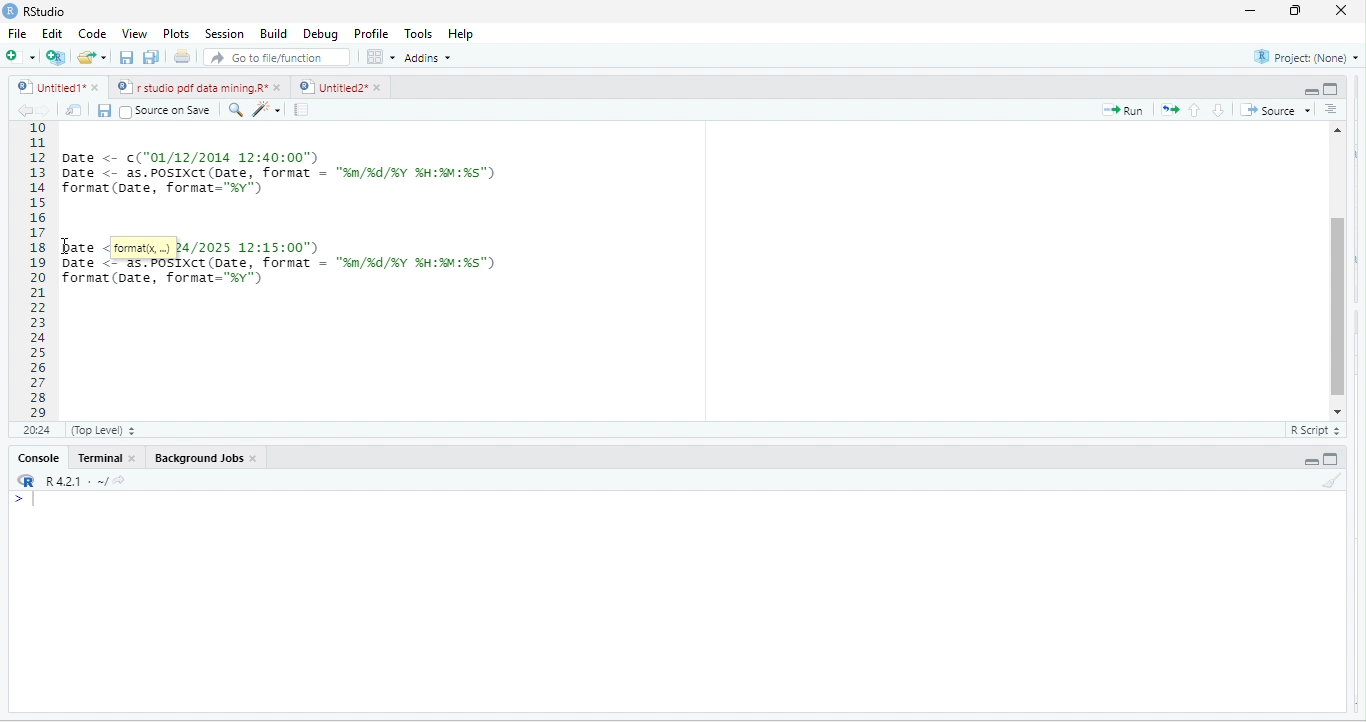 Image resolution: width=1366 pixels, height=722 pixels. I want to click on show in new window, so click(76, 110).